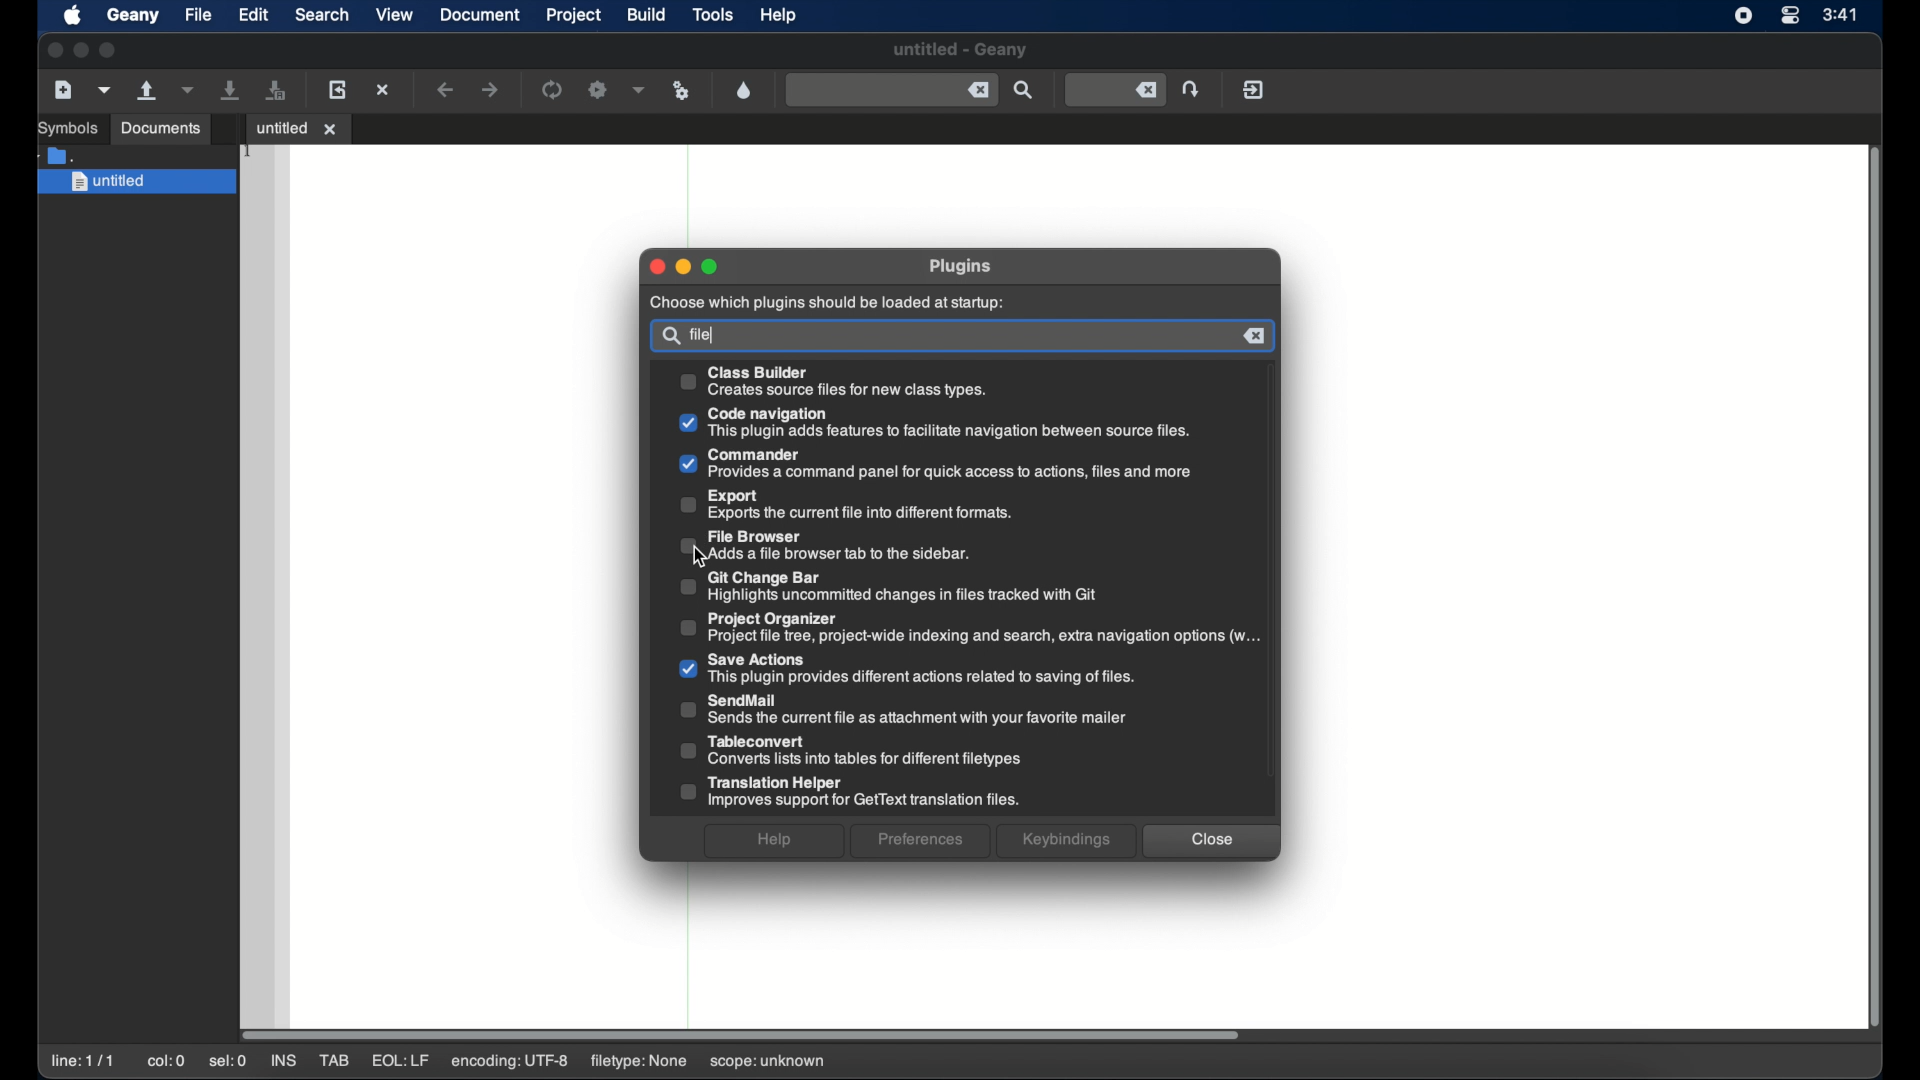 This screenshot has width=1920, height=1080. Describe the element at coordinates (131, 15) in the screenshot. I see `geany` at that location.